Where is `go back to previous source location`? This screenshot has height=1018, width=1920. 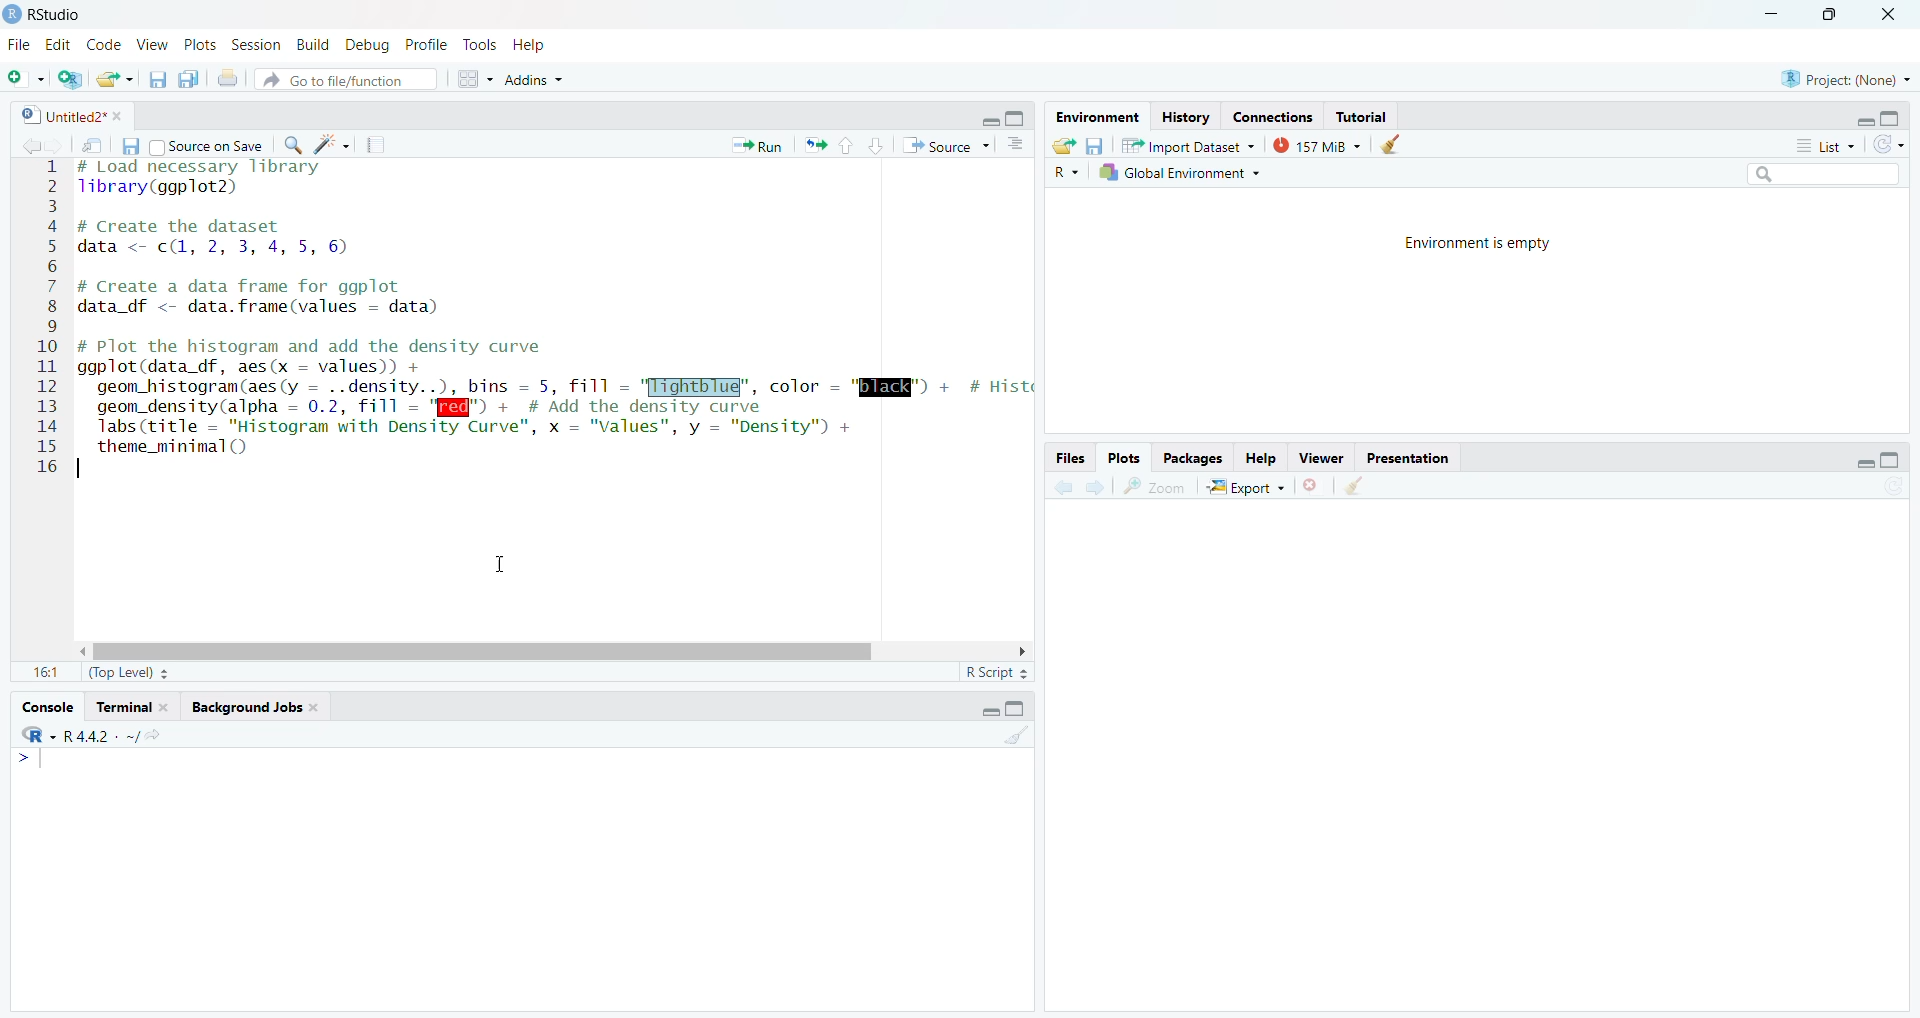
go back to previous source location is located at coordinates (35, 143).